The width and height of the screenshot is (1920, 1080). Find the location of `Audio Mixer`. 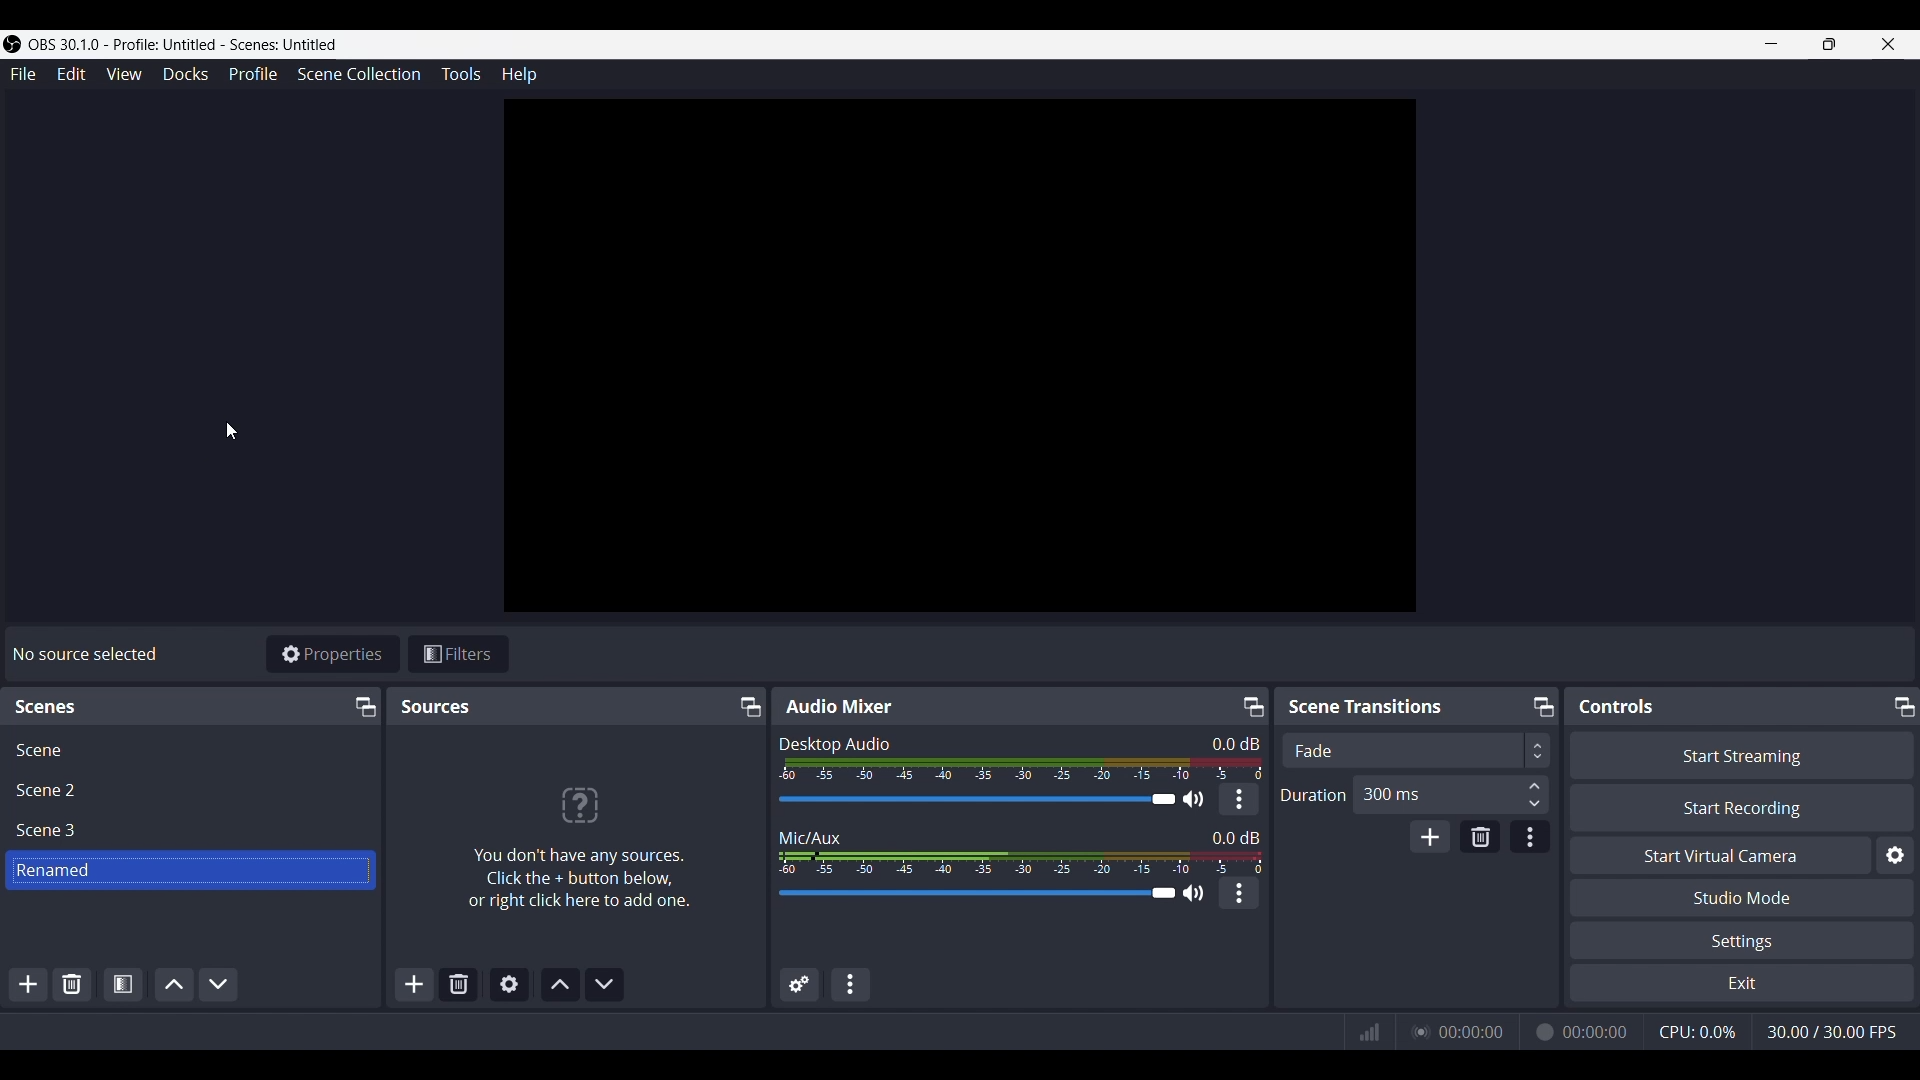

Audio Mixer is located at coordinates (838, 705).